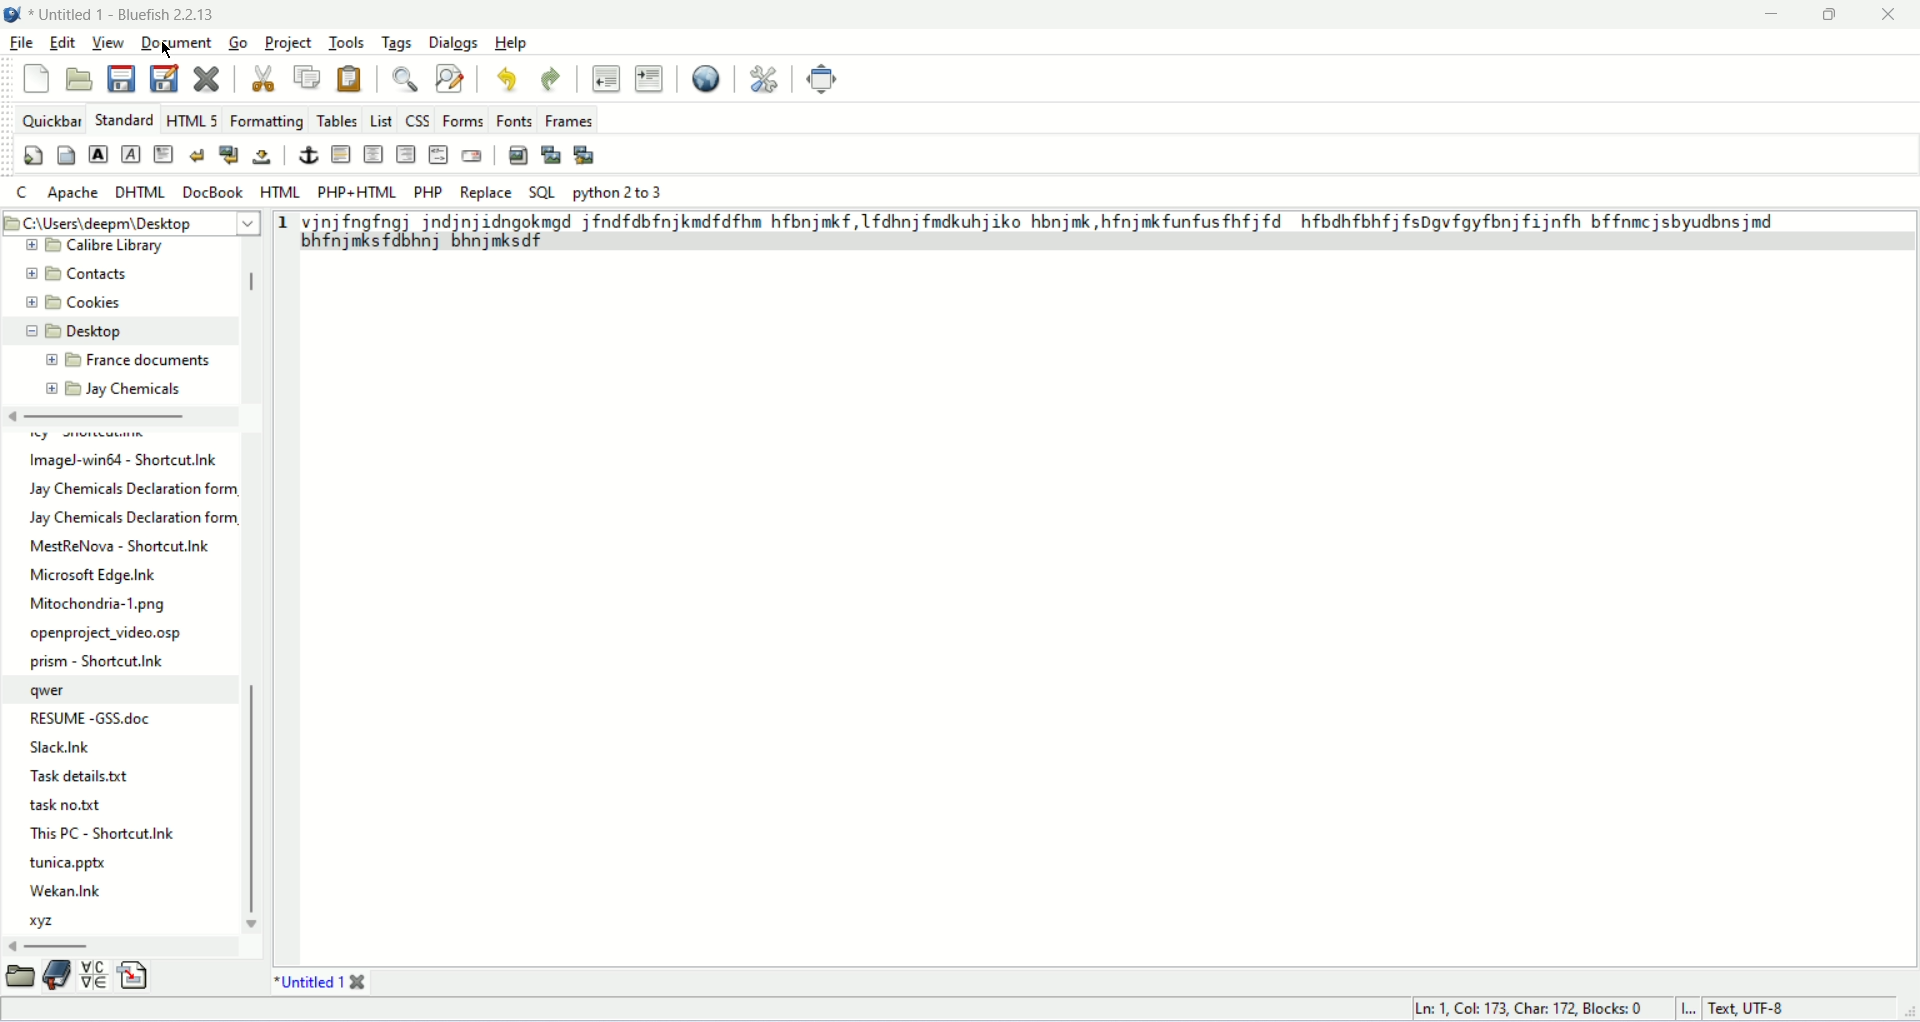 This screenshot has width=1920, height=1022. Describe the element at coordinates (551, 76) in the screenshot. I see `redo` at that location.